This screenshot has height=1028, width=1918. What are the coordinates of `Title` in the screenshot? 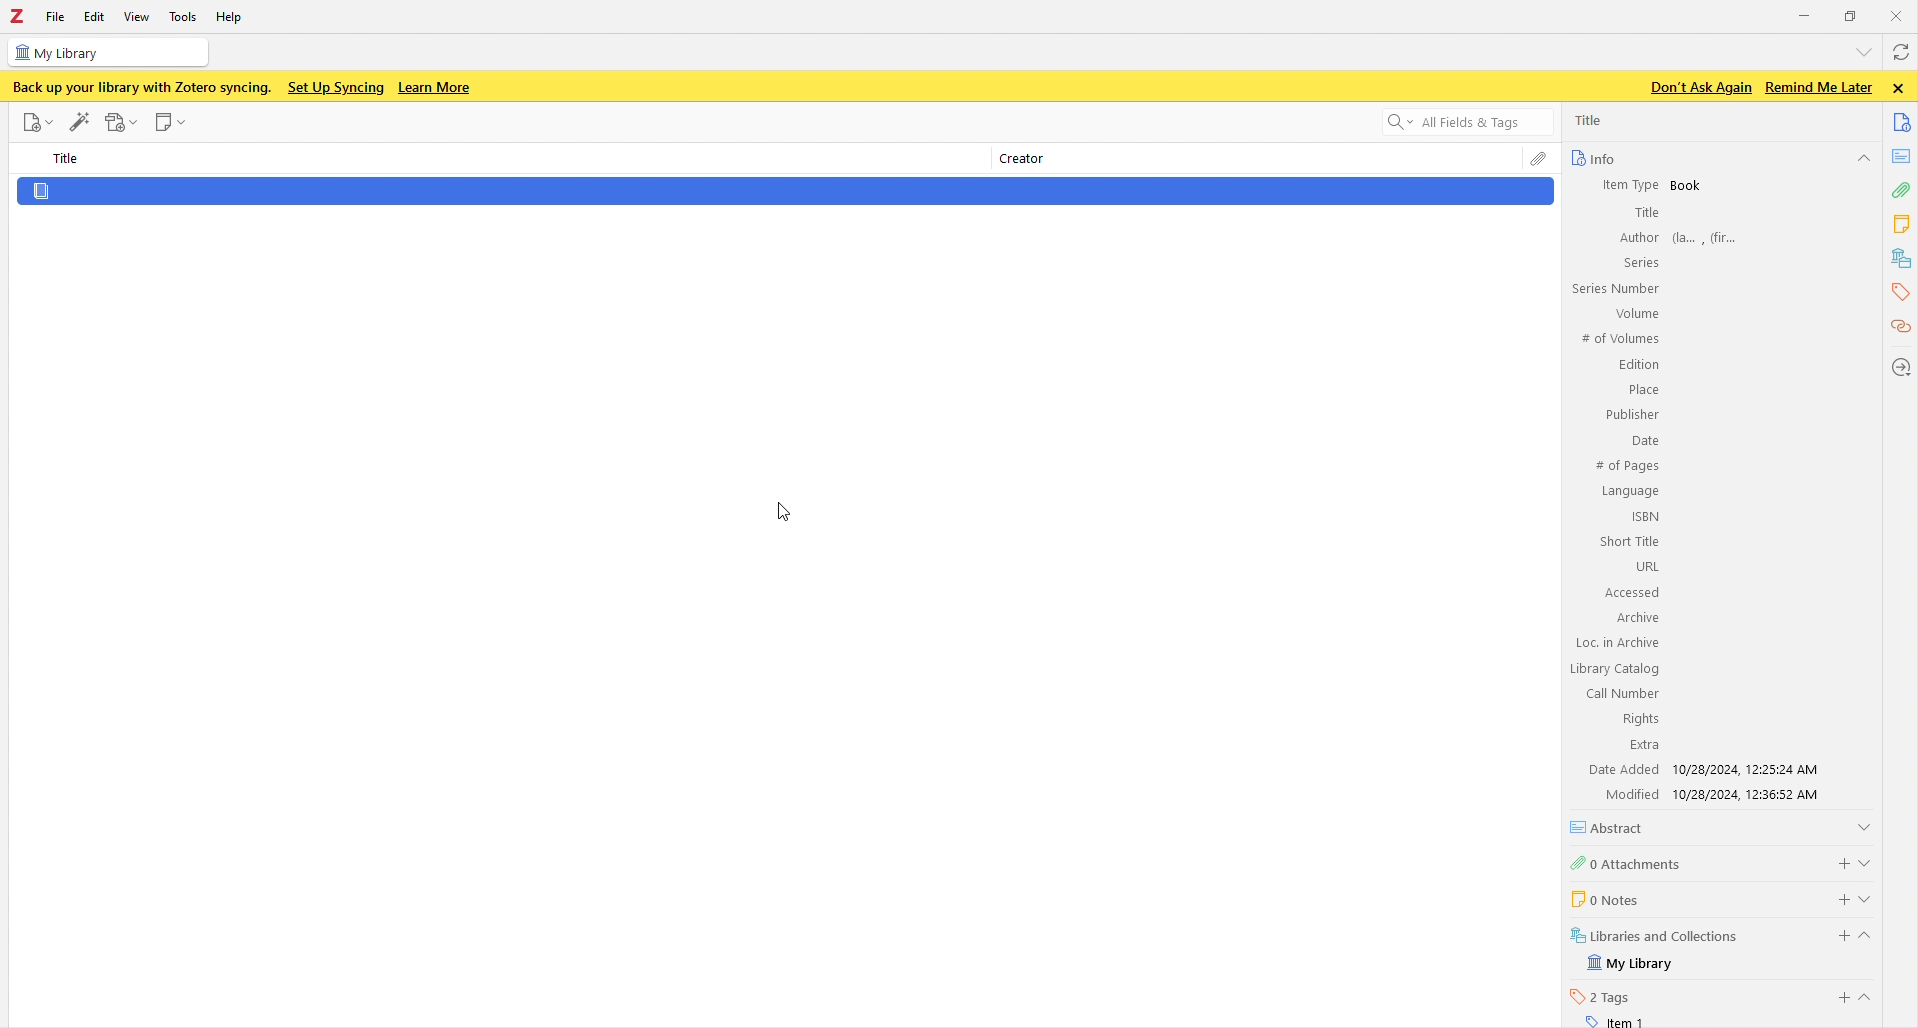 It's located at (1645, 213).